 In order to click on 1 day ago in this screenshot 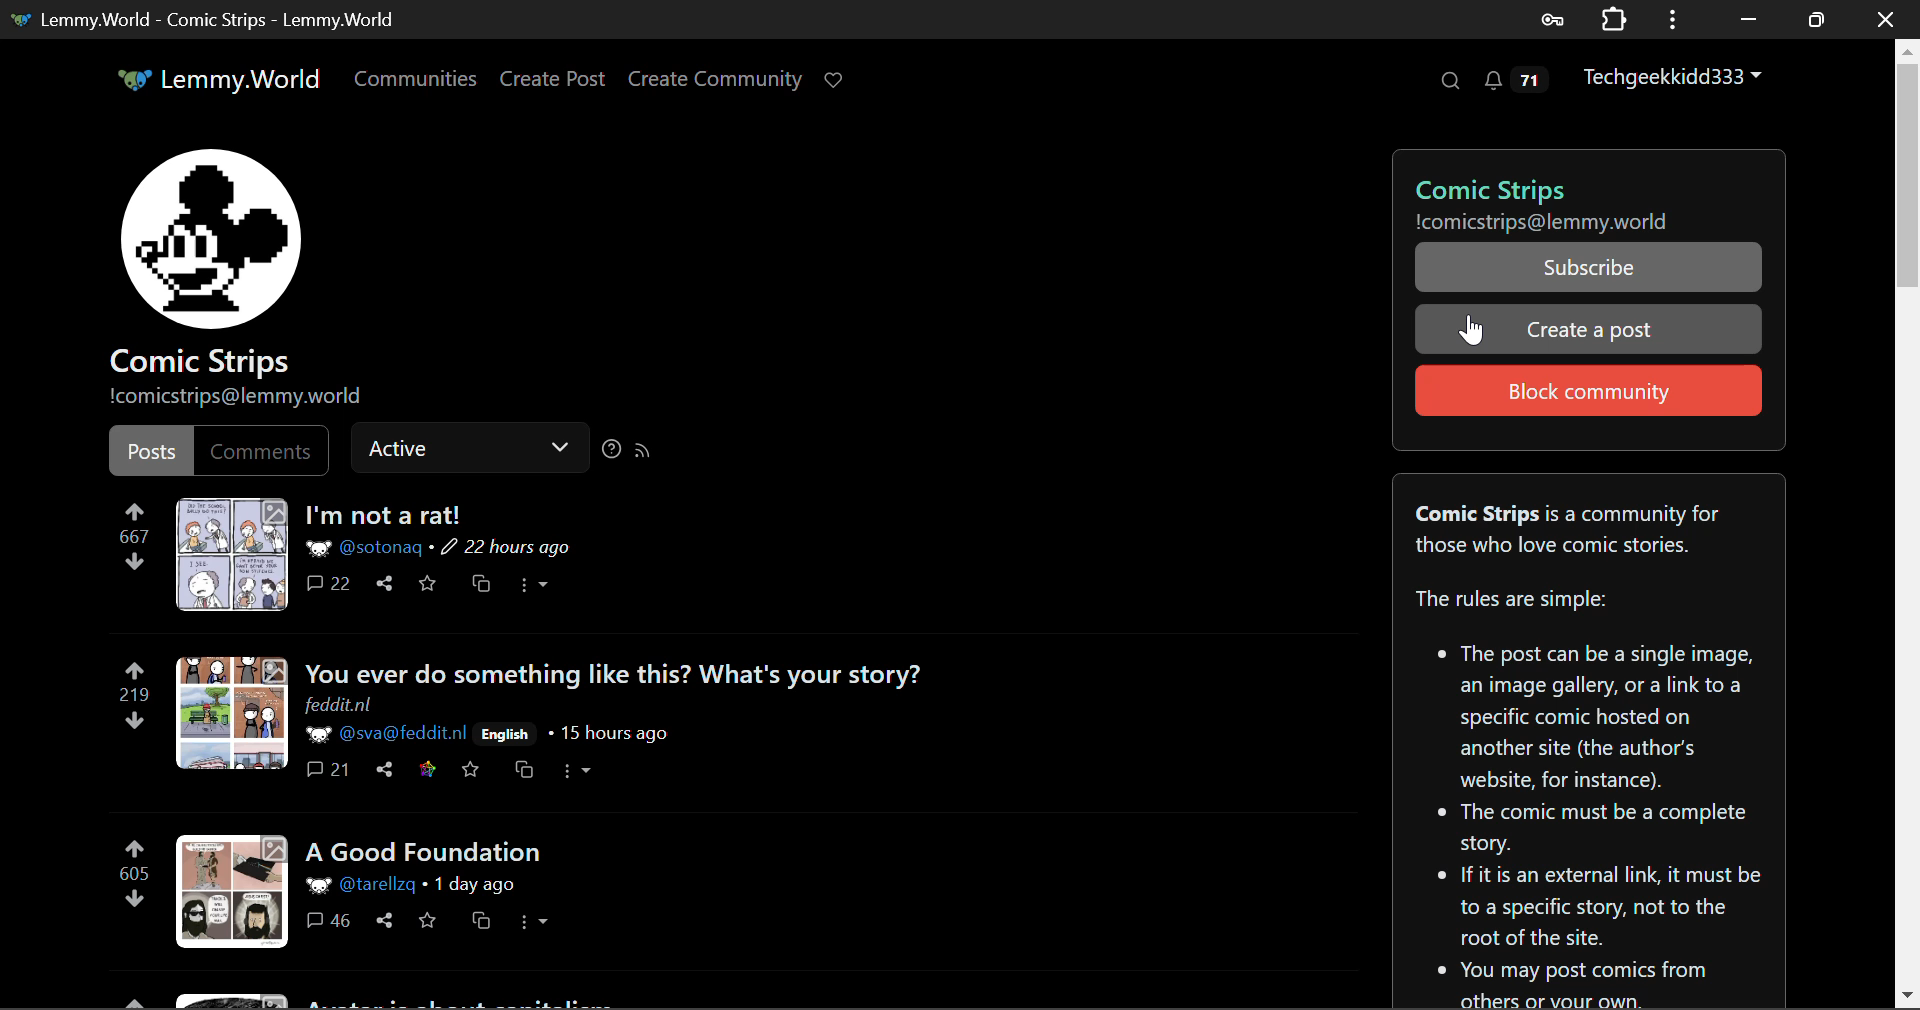, I will do `click(478, 882)`.